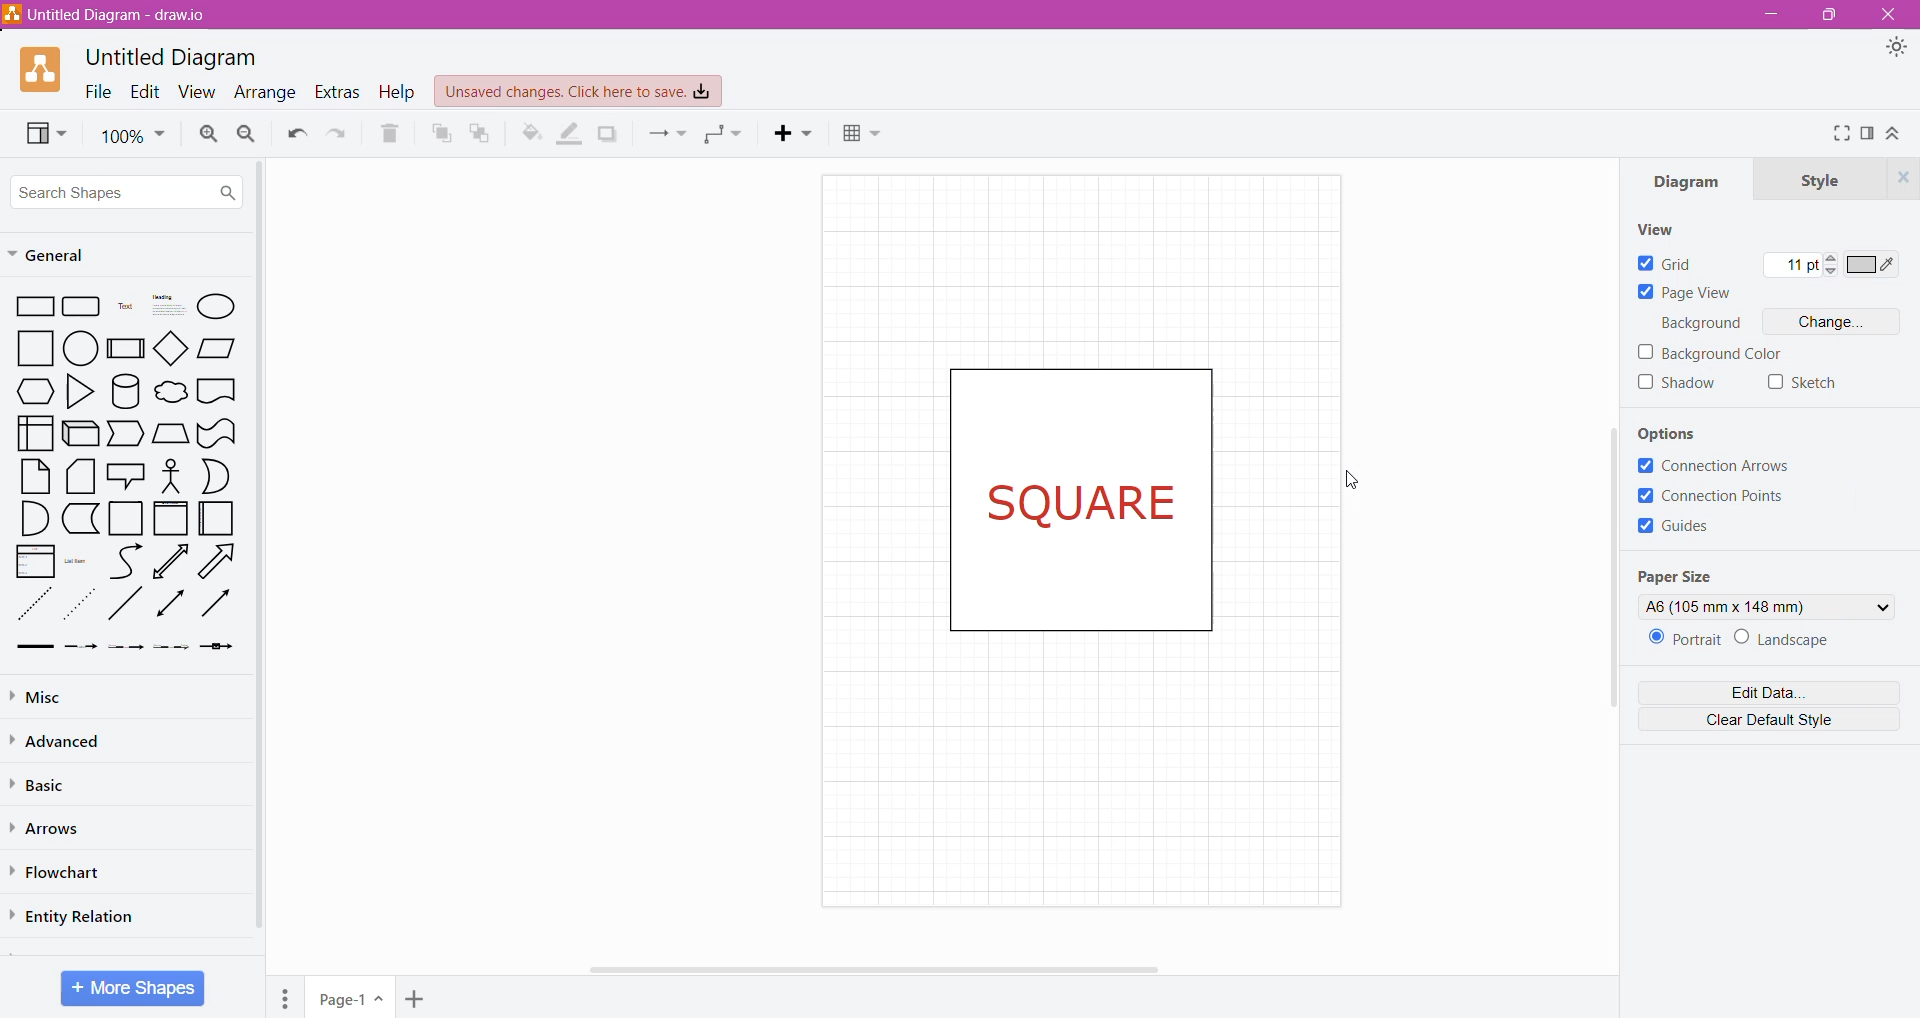  What do you see at coordinates (1902, 178) in the screenshot?
I see `Close` at bounding box center [1902, 178].